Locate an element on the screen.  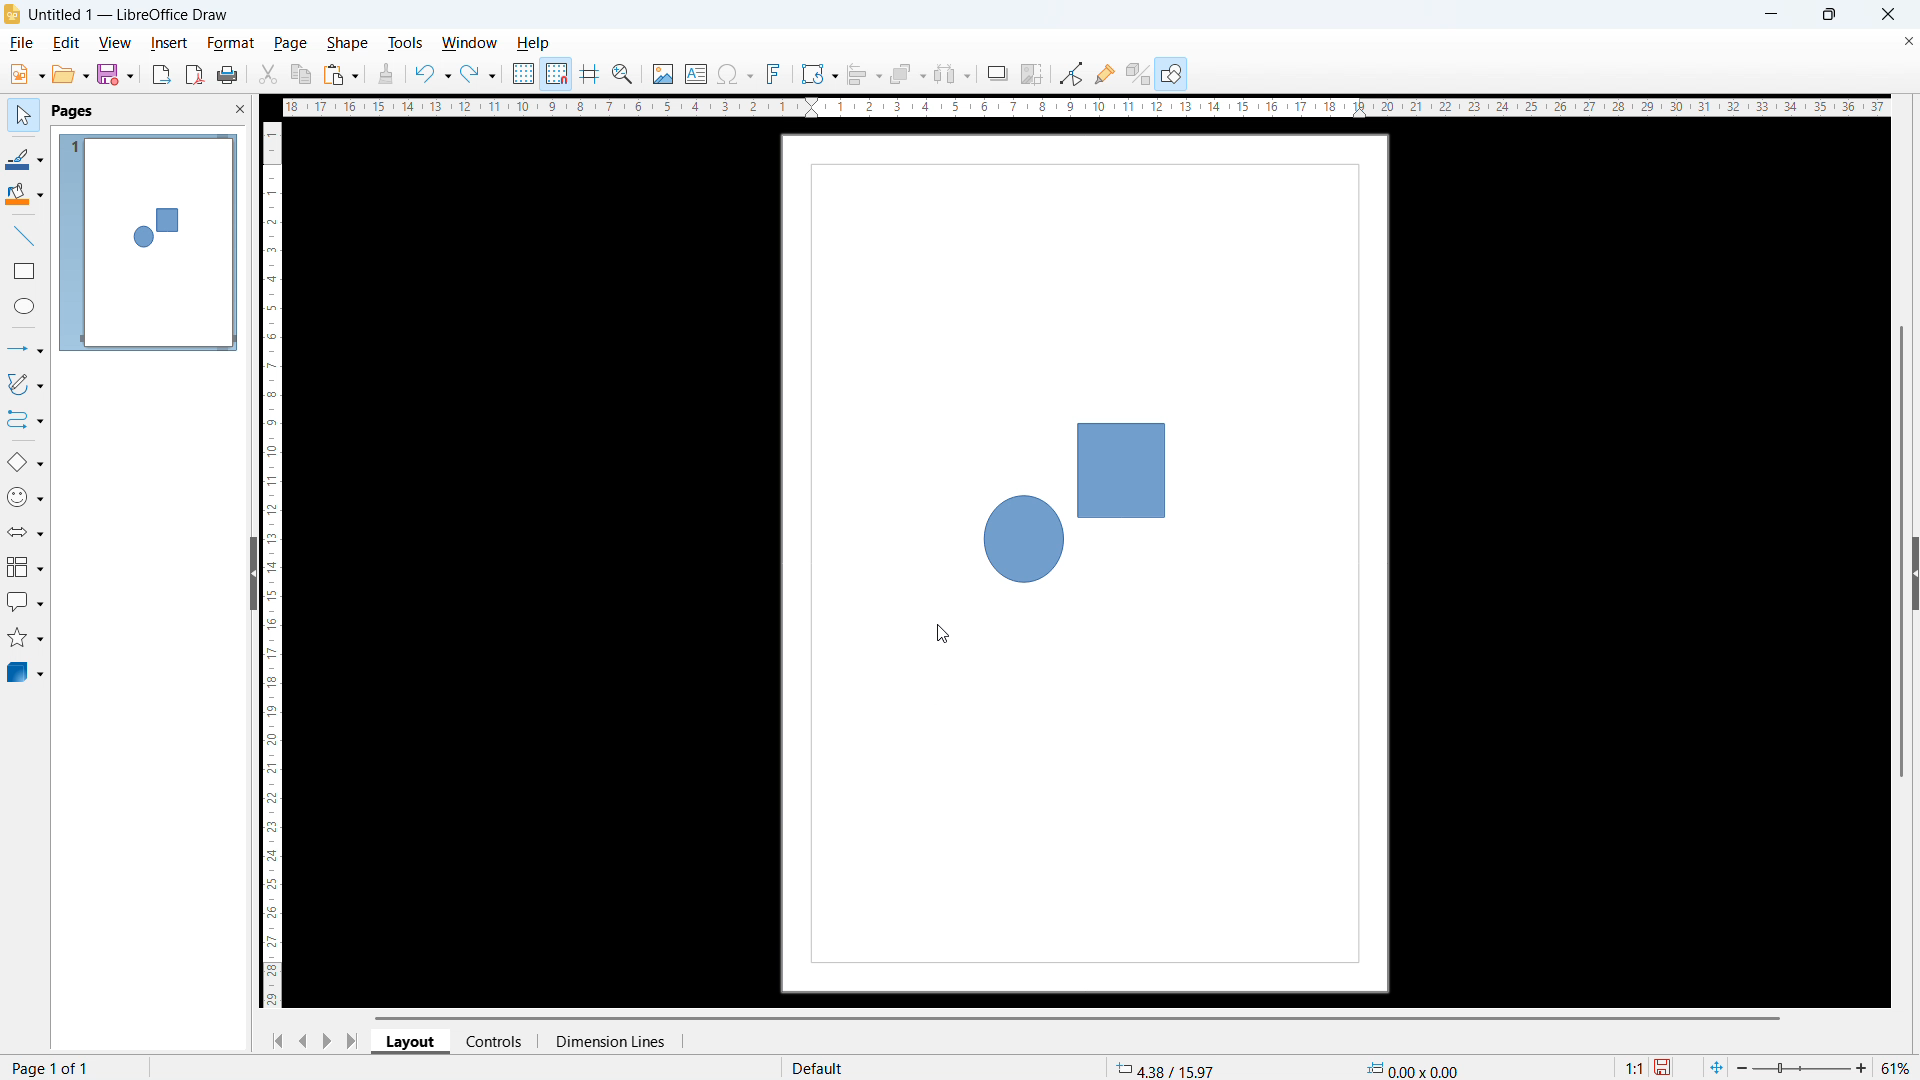
close document is located at coordinates (1908, 40).